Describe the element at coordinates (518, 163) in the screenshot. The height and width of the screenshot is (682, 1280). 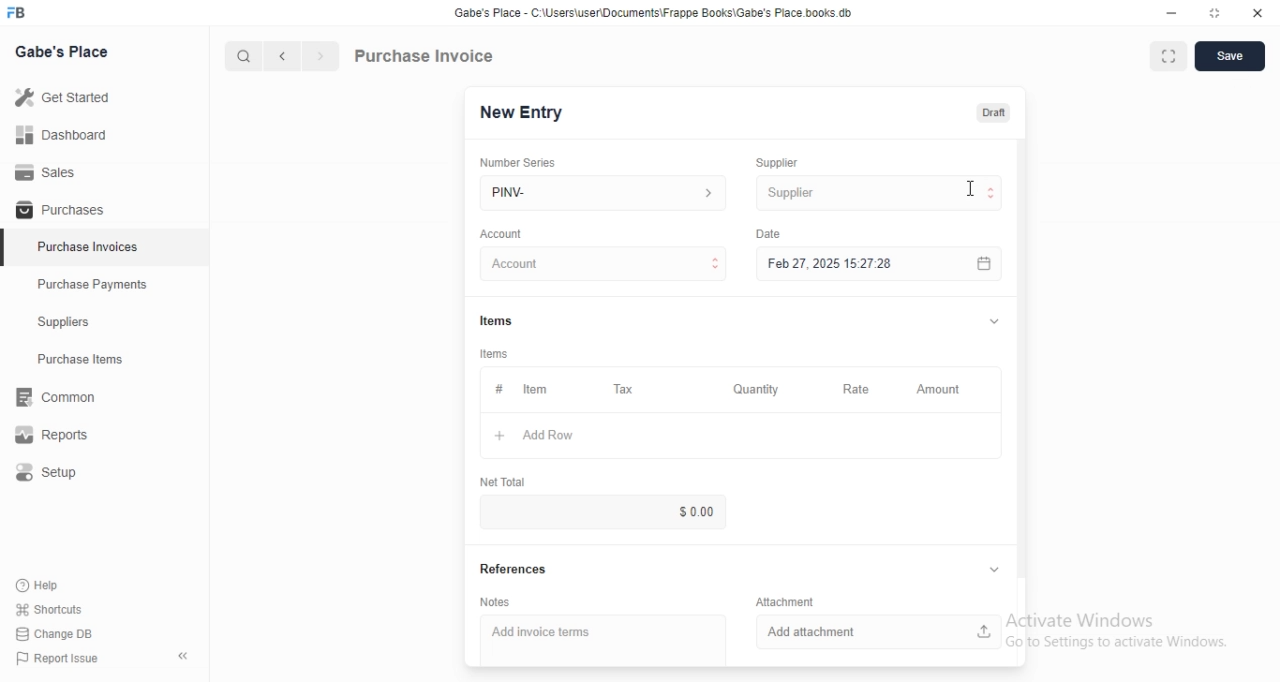
I see `Number Series` at that location.